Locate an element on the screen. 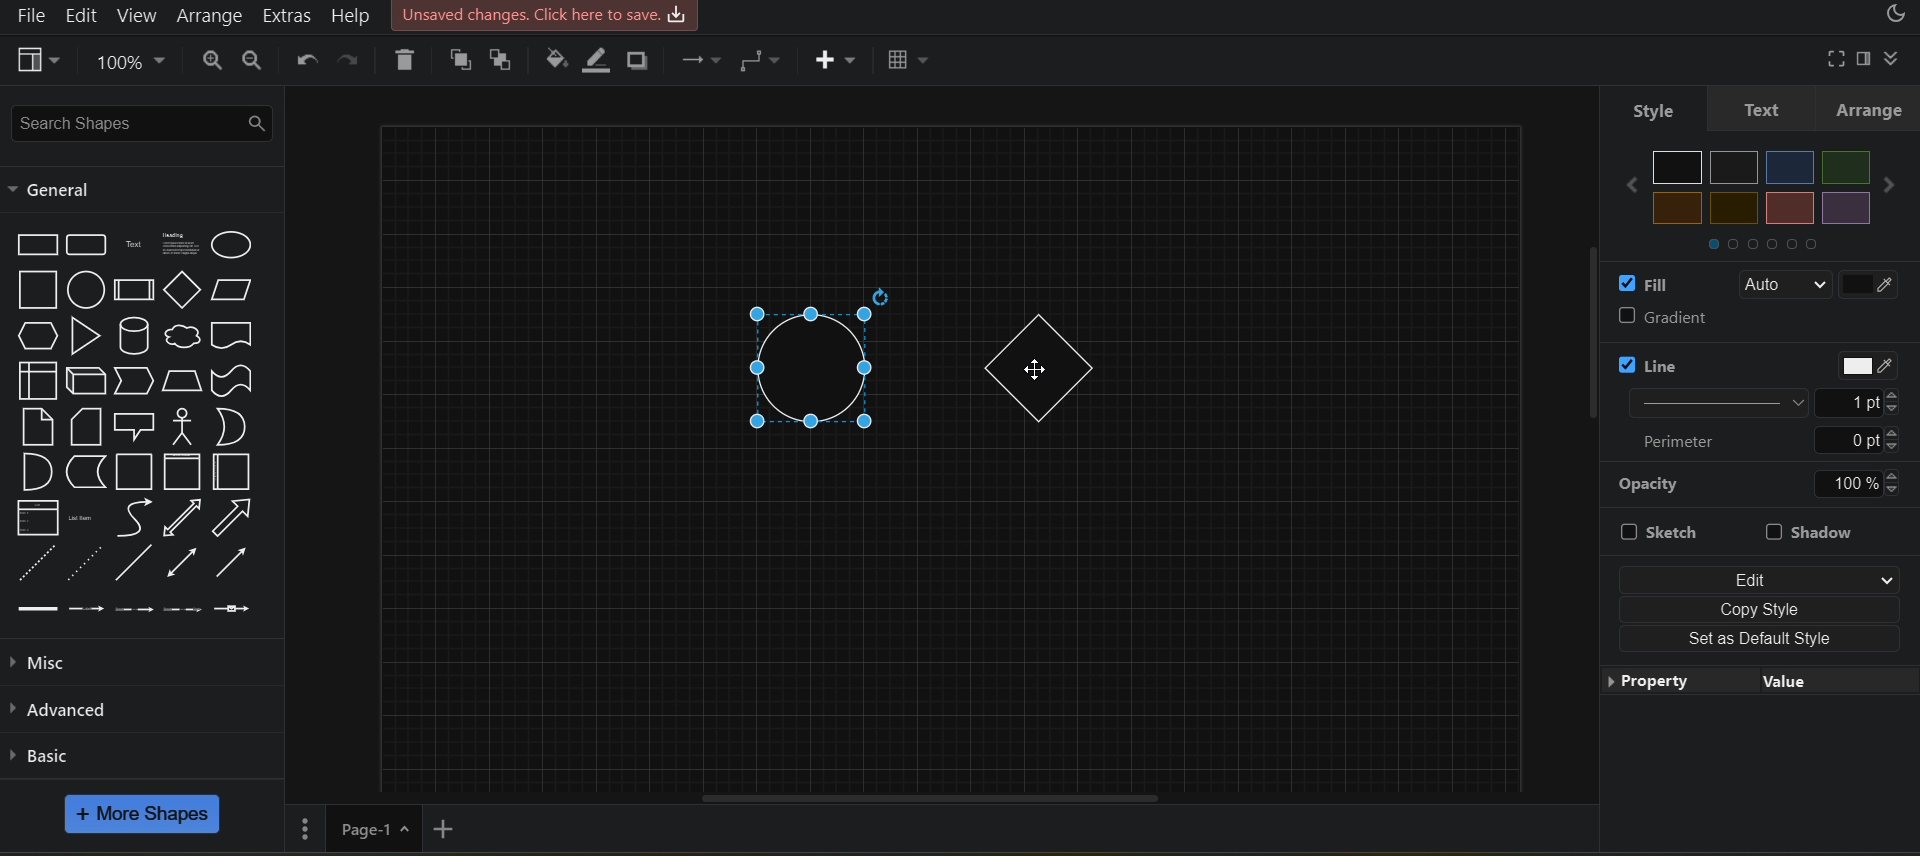 This screenshot has width=1920, height=856. connection is located at coordinates (763, 61).